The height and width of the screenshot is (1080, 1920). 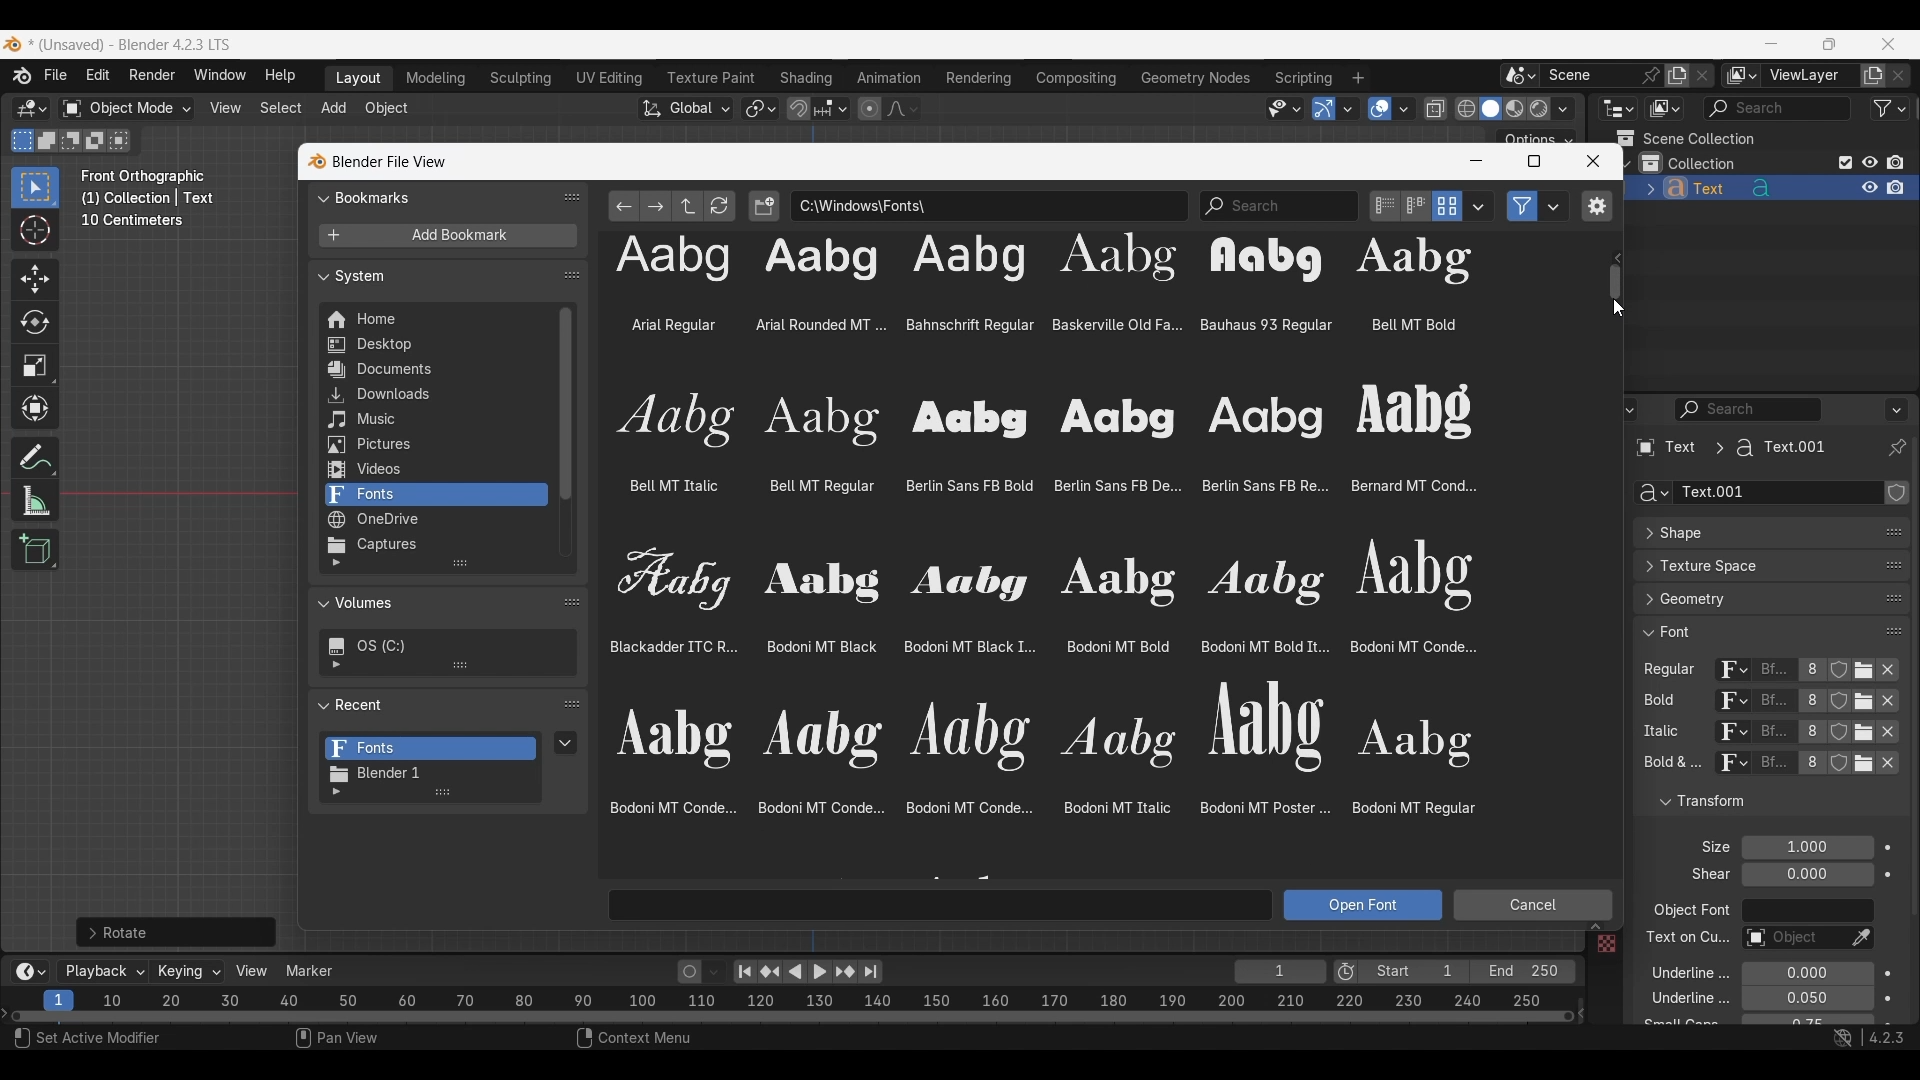 What do you see at coordinates (1650, 493) in the screenshot?
I see `Browse Curve Data to be linked` at bounding box center [1650, 493].